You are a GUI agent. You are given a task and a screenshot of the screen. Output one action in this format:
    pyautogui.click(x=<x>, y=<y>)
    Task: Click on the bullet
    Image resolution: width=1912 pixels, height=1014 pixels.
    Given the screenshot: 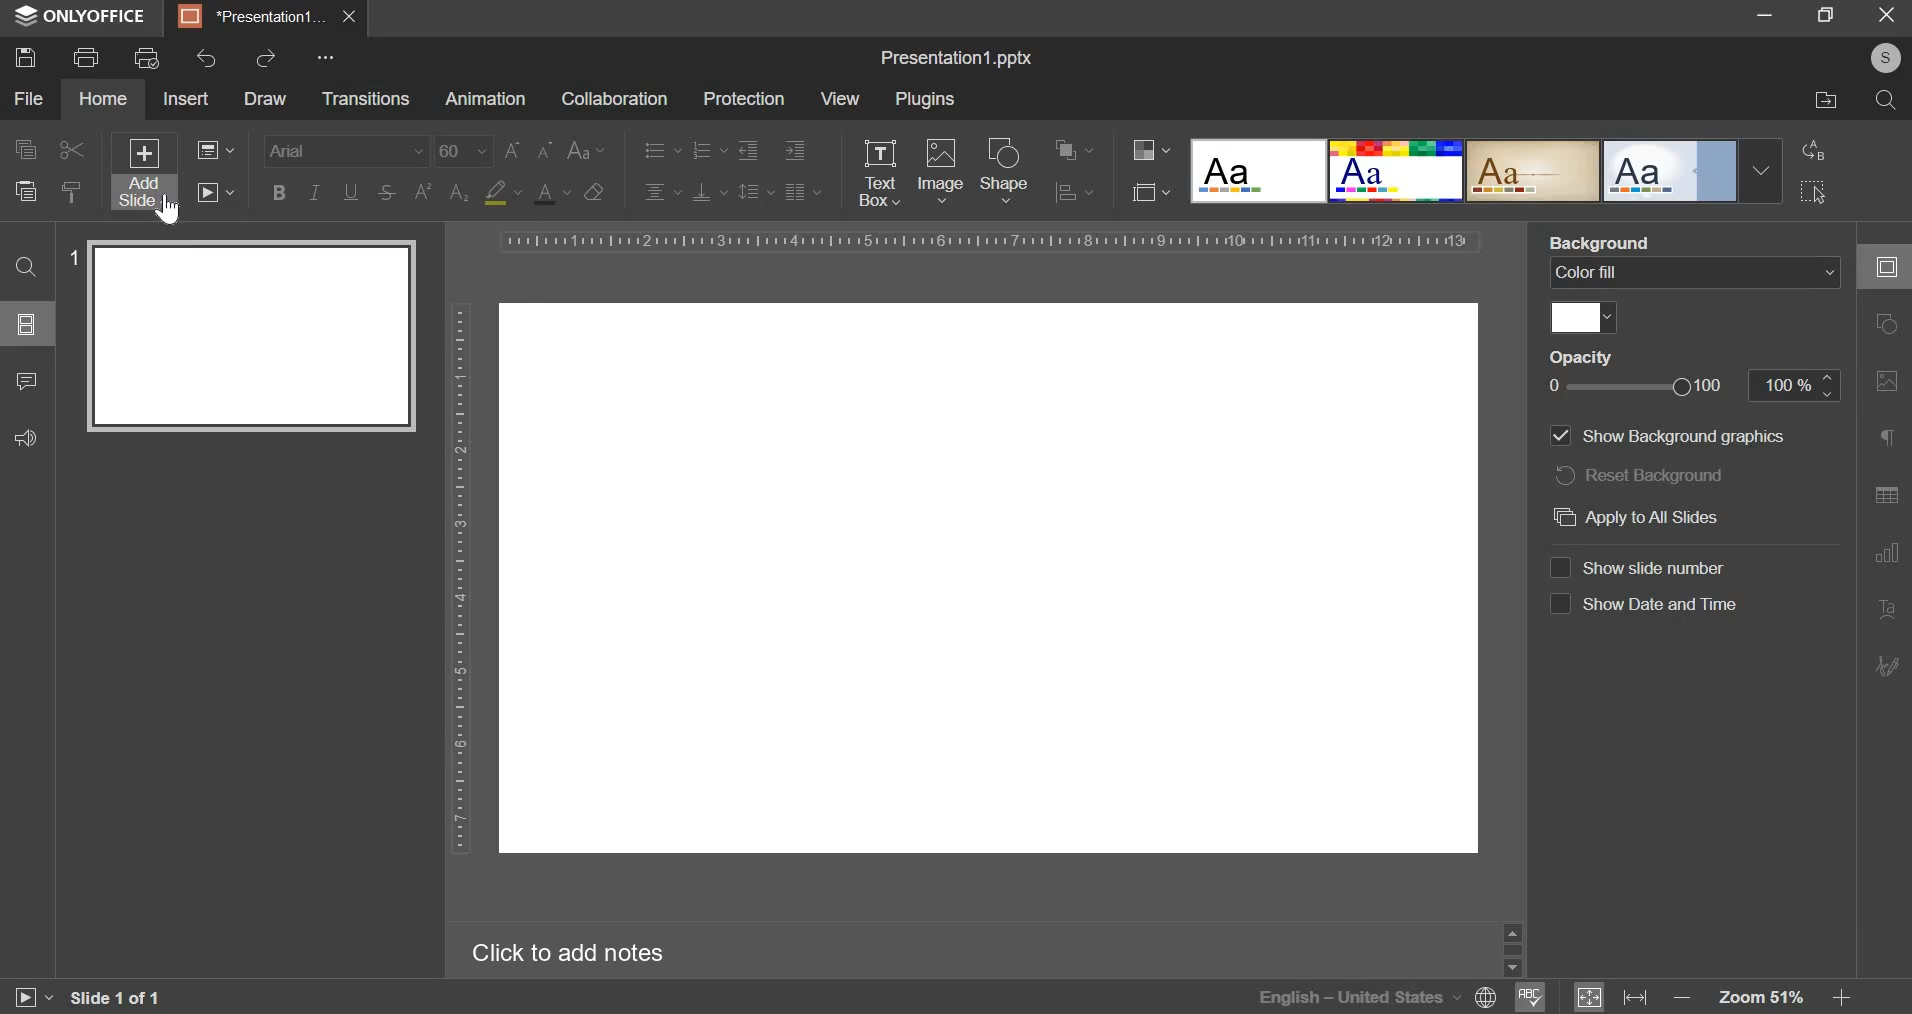 What is the action you would take?
    pyautogui.click(x=661, y=148)
    